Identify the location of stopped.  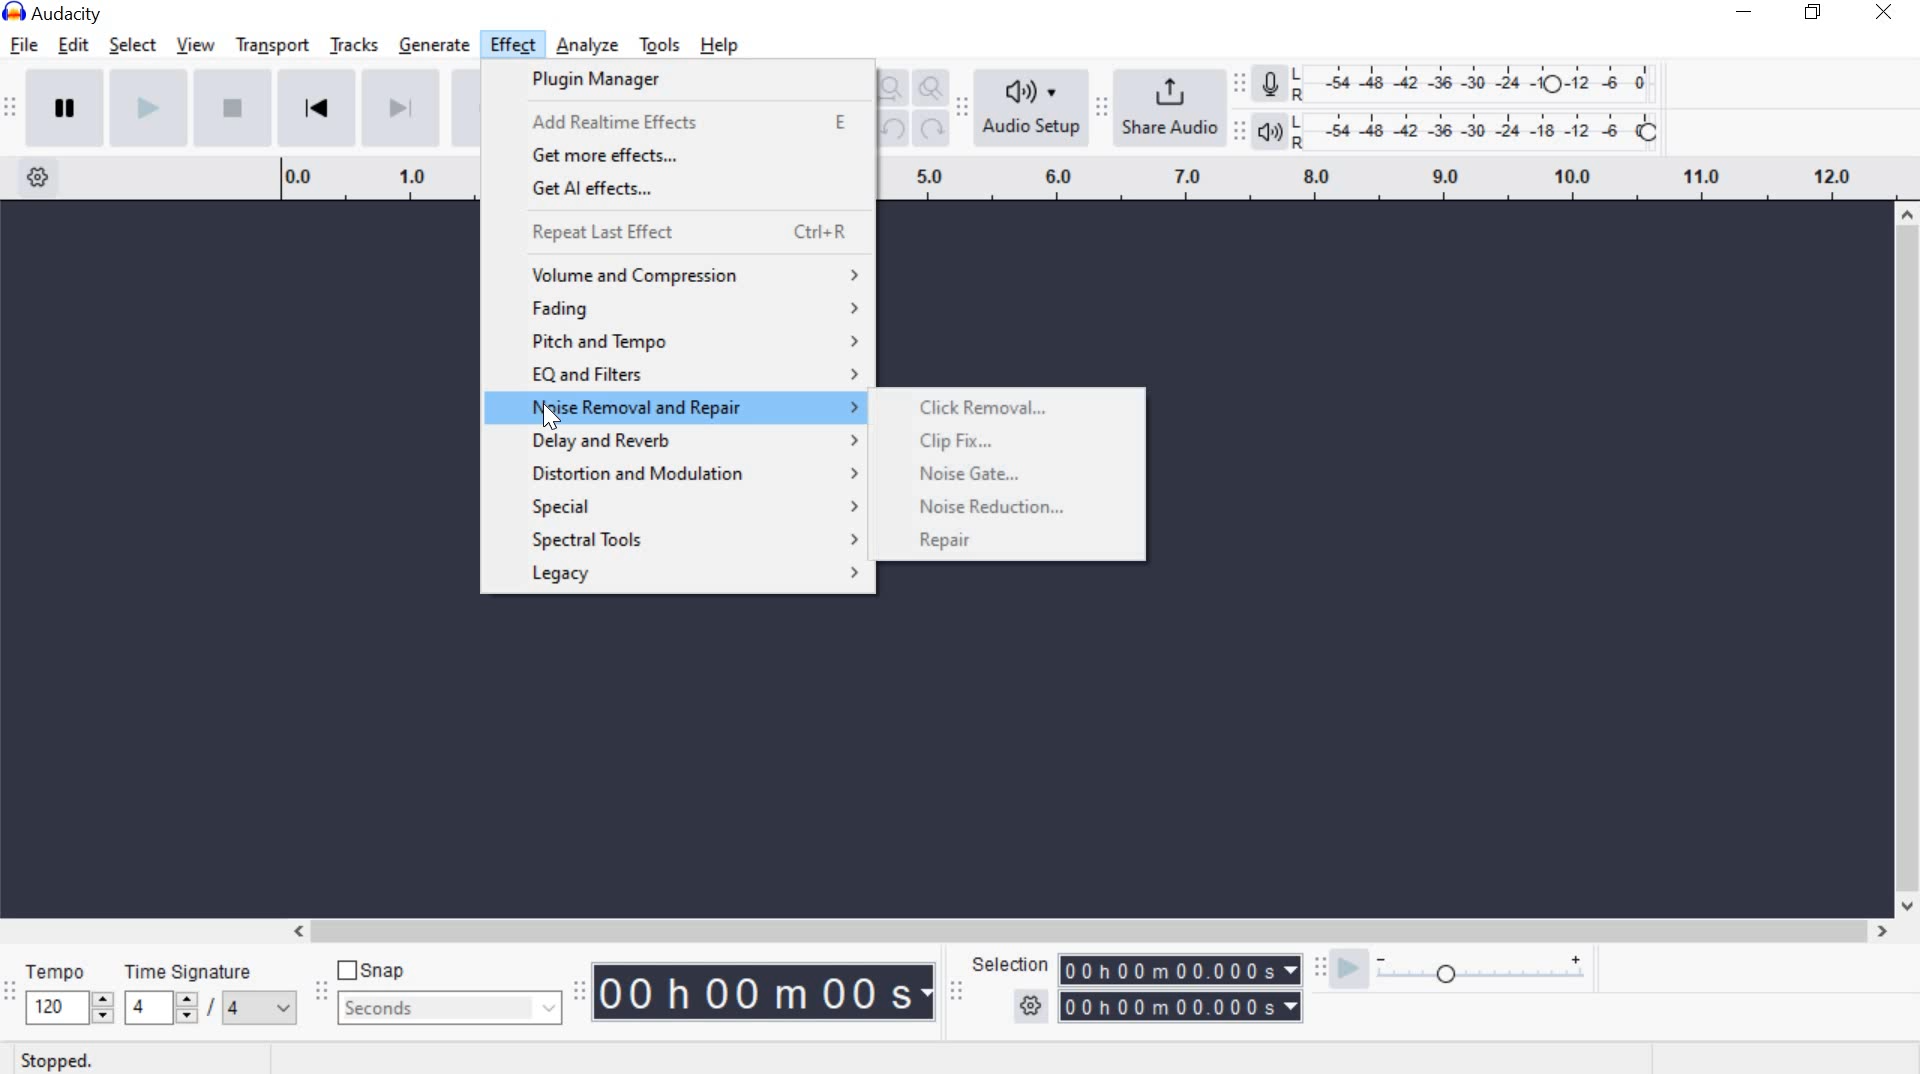
(61, 1059).